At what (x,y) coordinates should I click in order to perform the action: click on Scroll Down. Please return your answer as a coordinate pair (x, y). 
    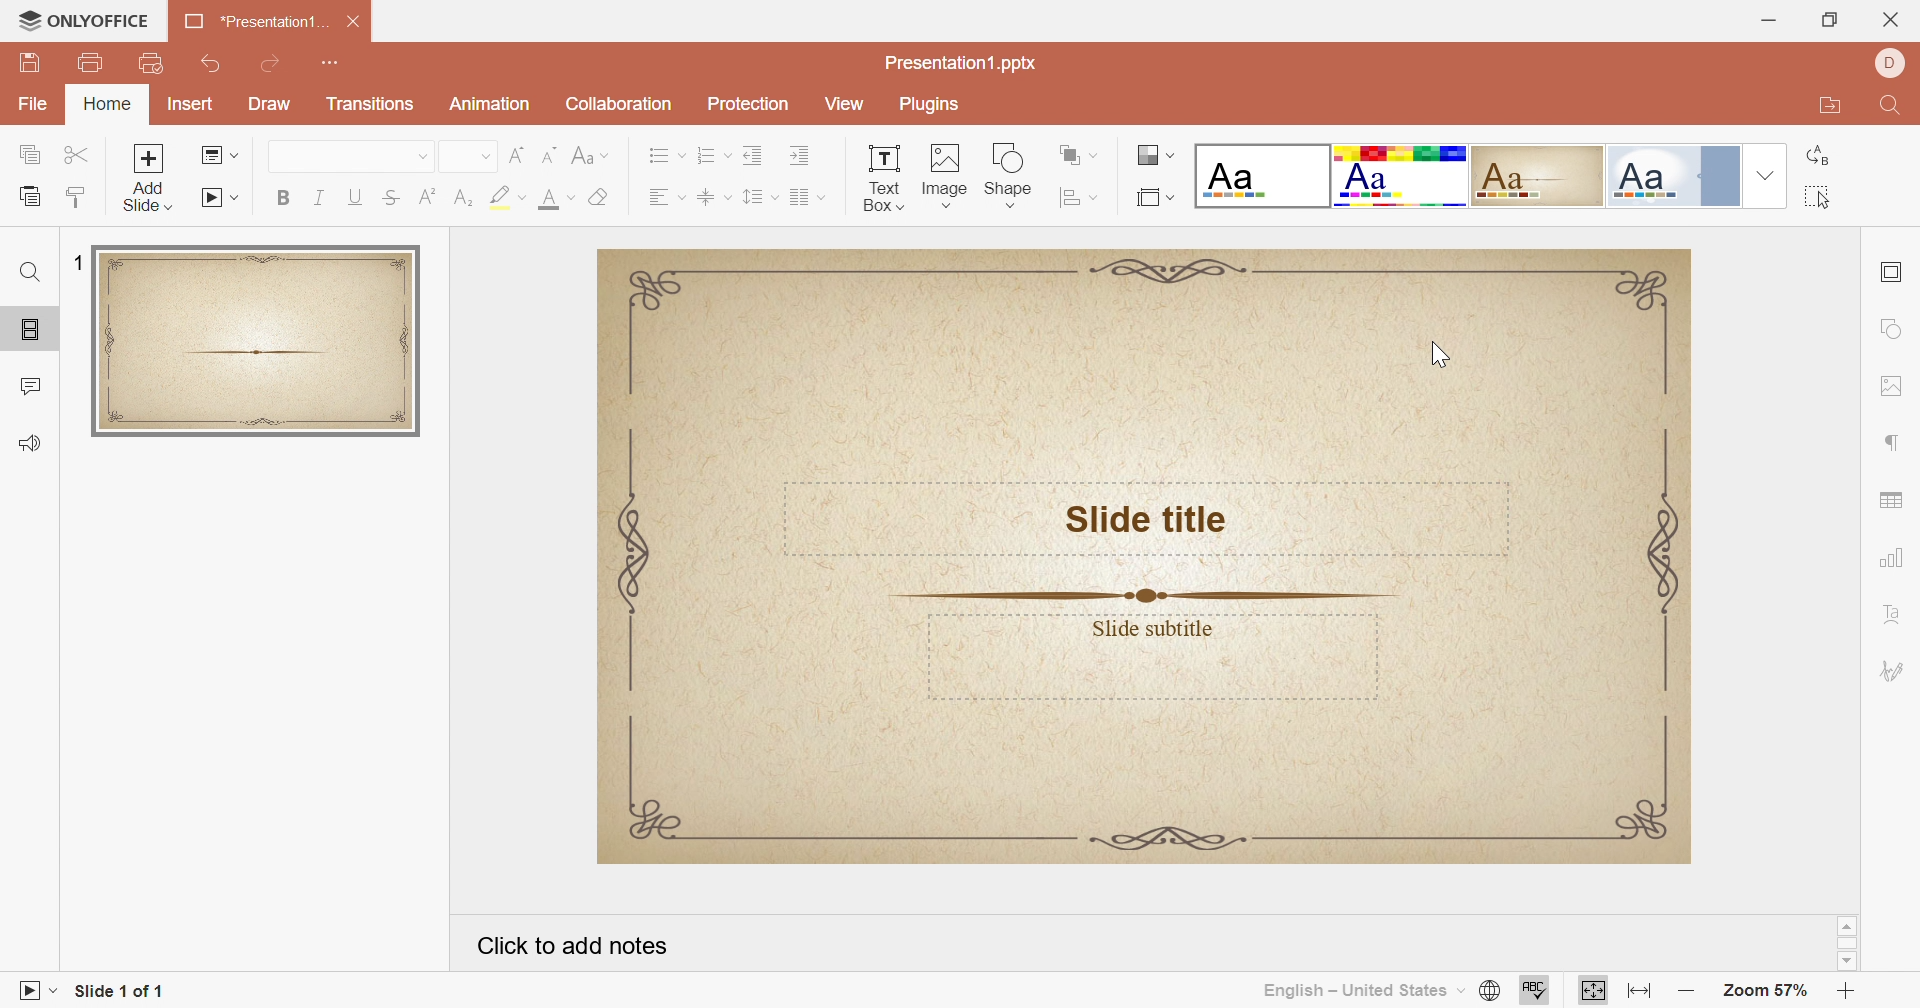
    Looking at the image, I should click on (1848, 963).